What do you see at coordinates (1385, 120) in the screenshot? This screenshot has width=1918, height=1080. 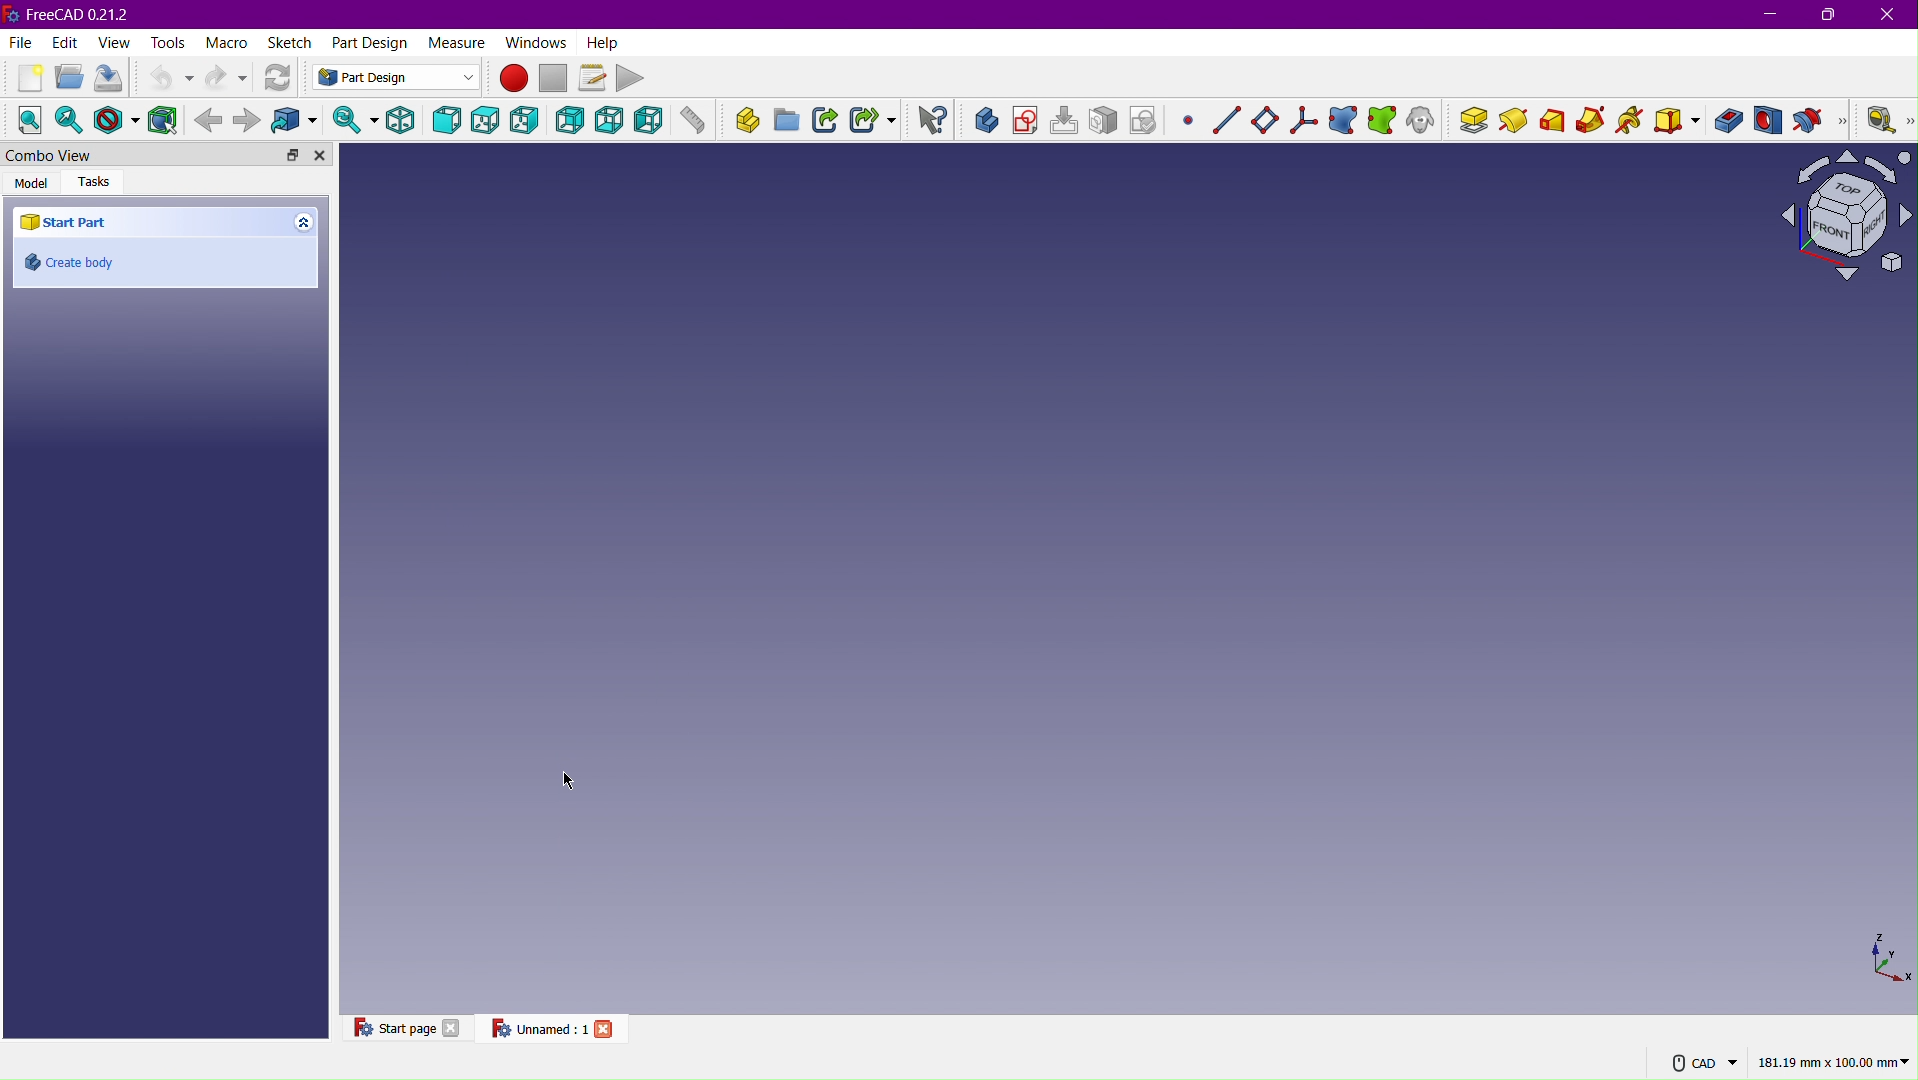 I see `Create a new sub-shape binder` at bounding box center [1385, 120].